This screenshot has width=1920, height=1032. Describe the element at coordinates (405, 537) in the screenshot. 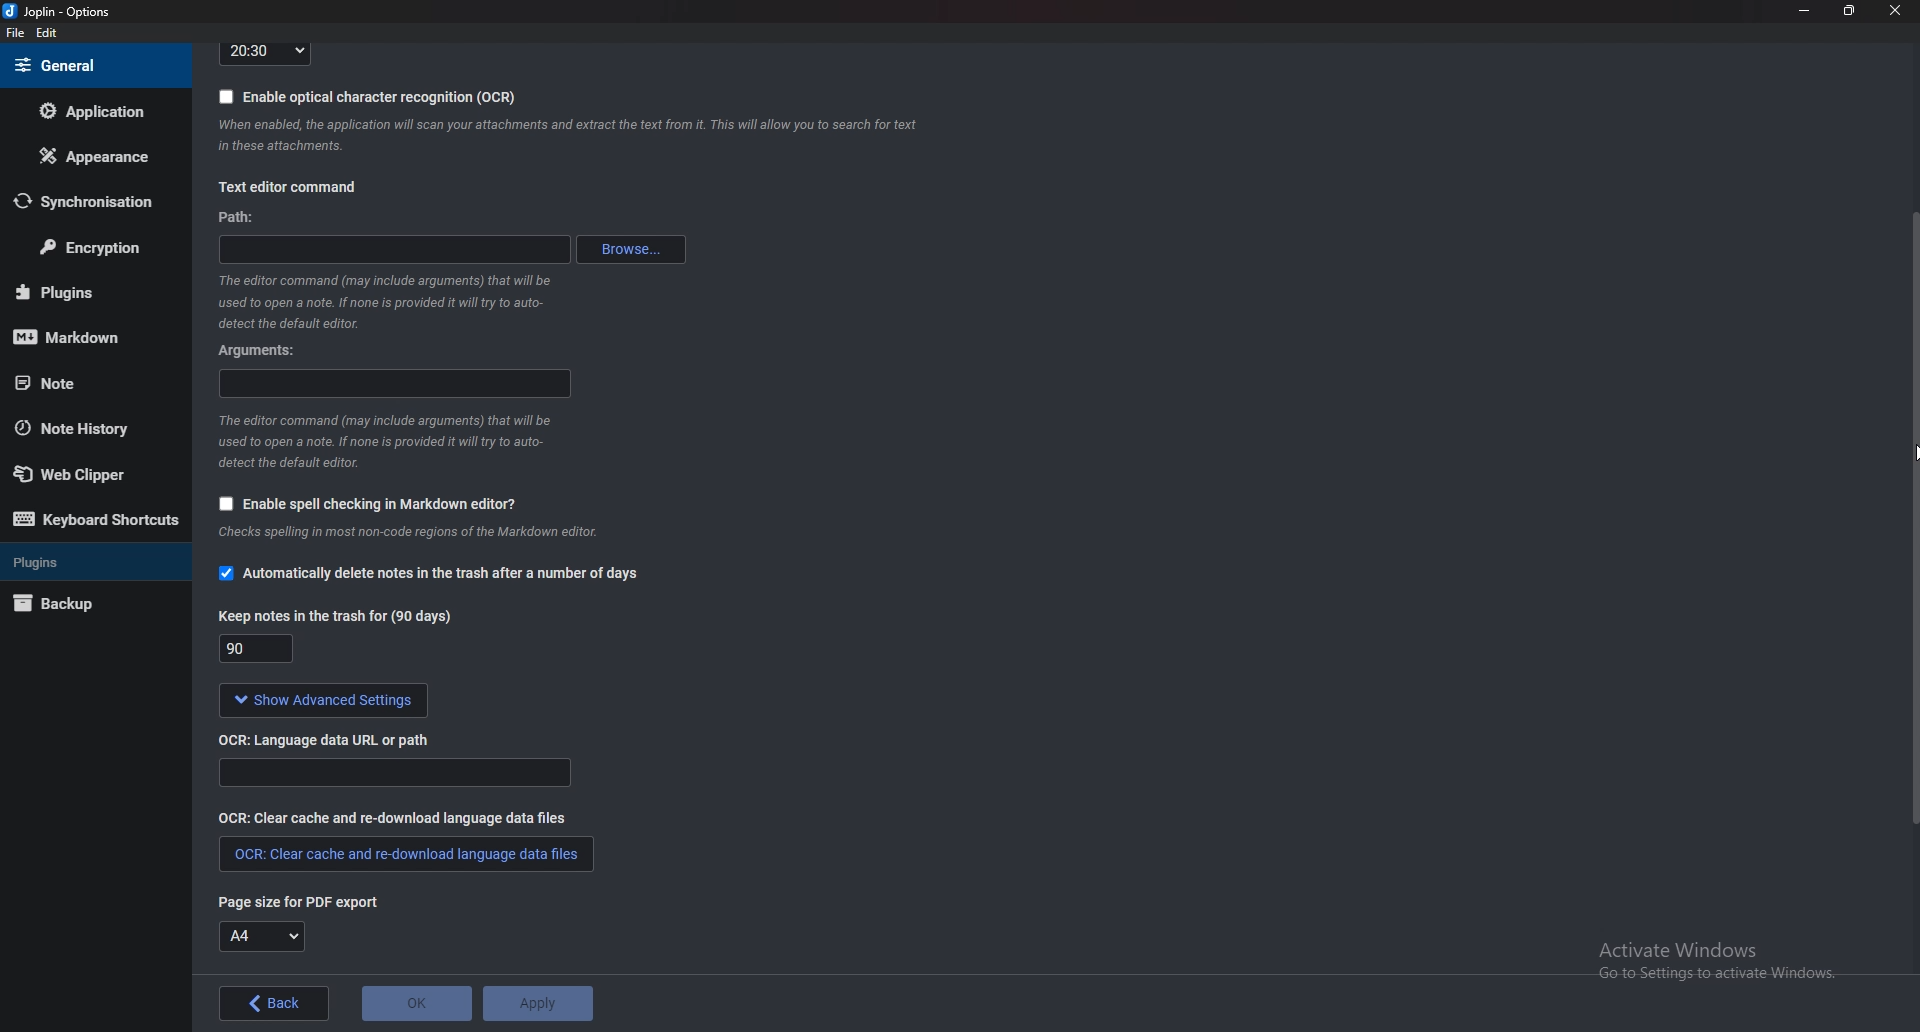

I see `Info on spell checking` at that location.